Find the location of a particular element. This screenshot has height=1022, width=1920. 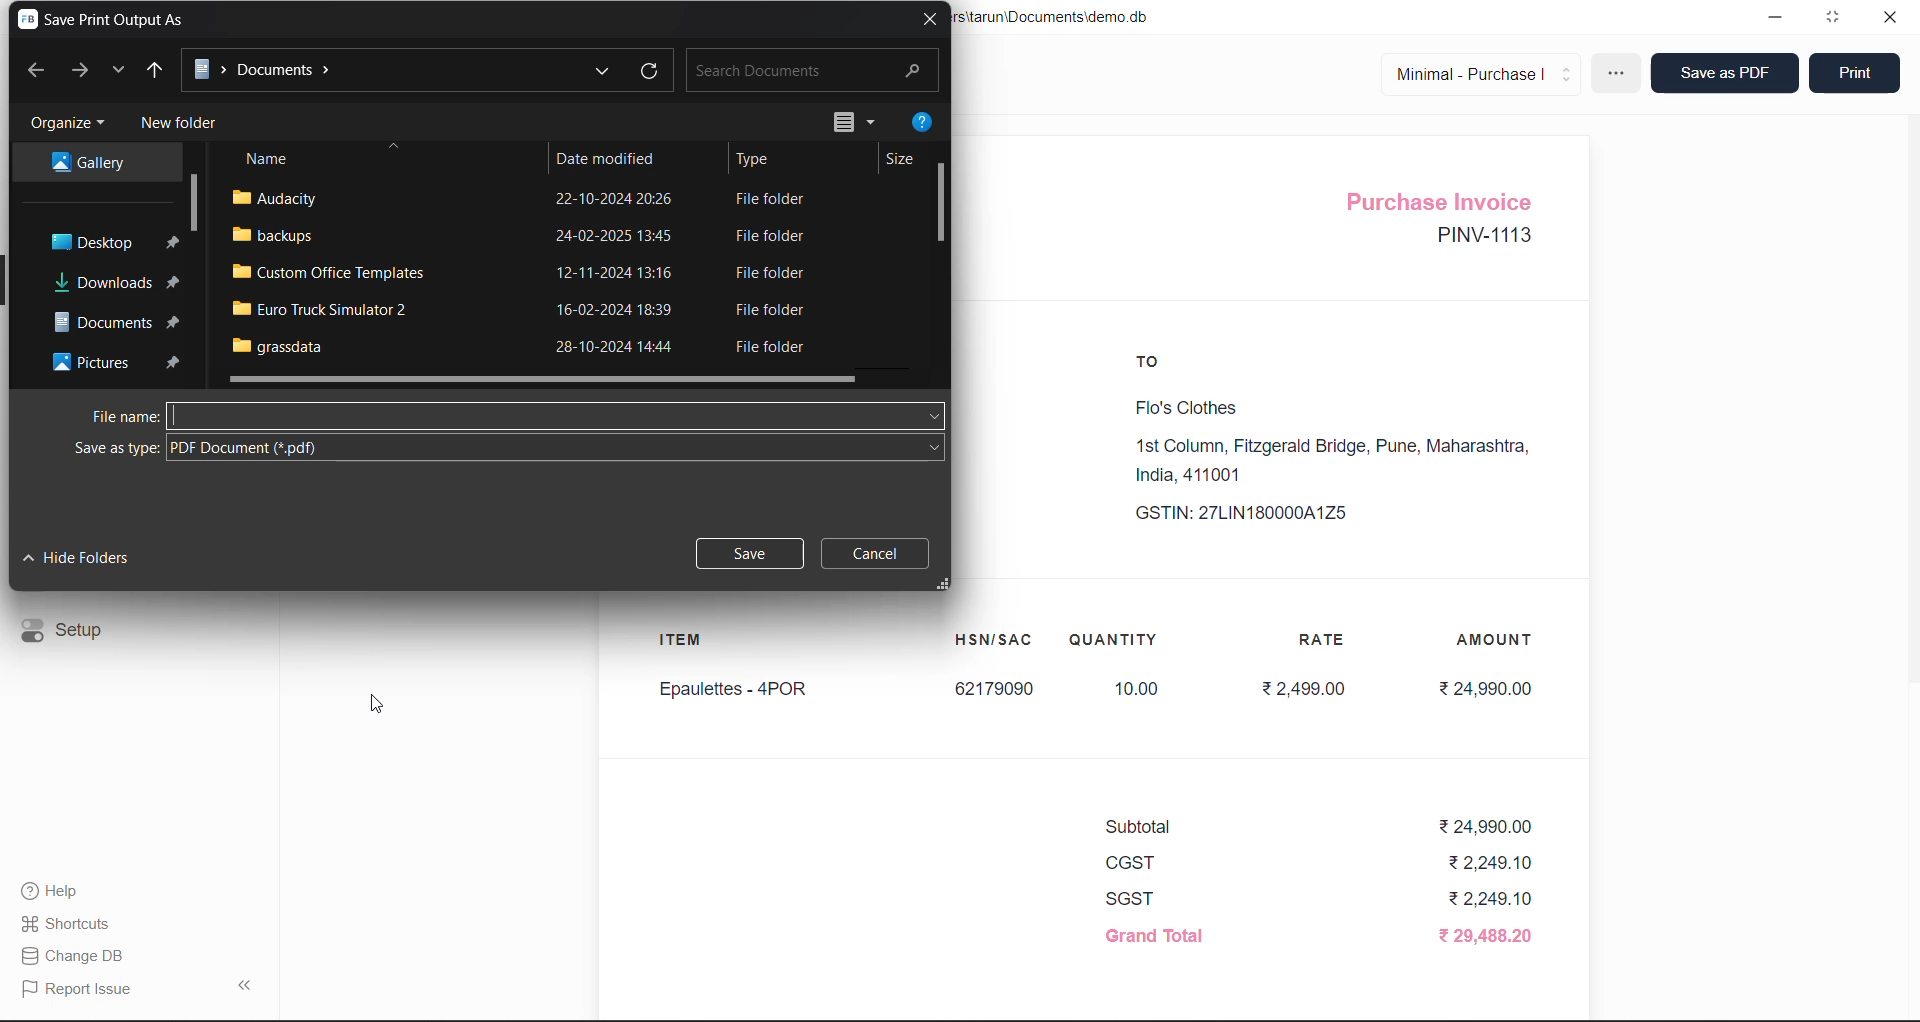

SGST ₹2,249.10 is located at coordinates (1313, 901).